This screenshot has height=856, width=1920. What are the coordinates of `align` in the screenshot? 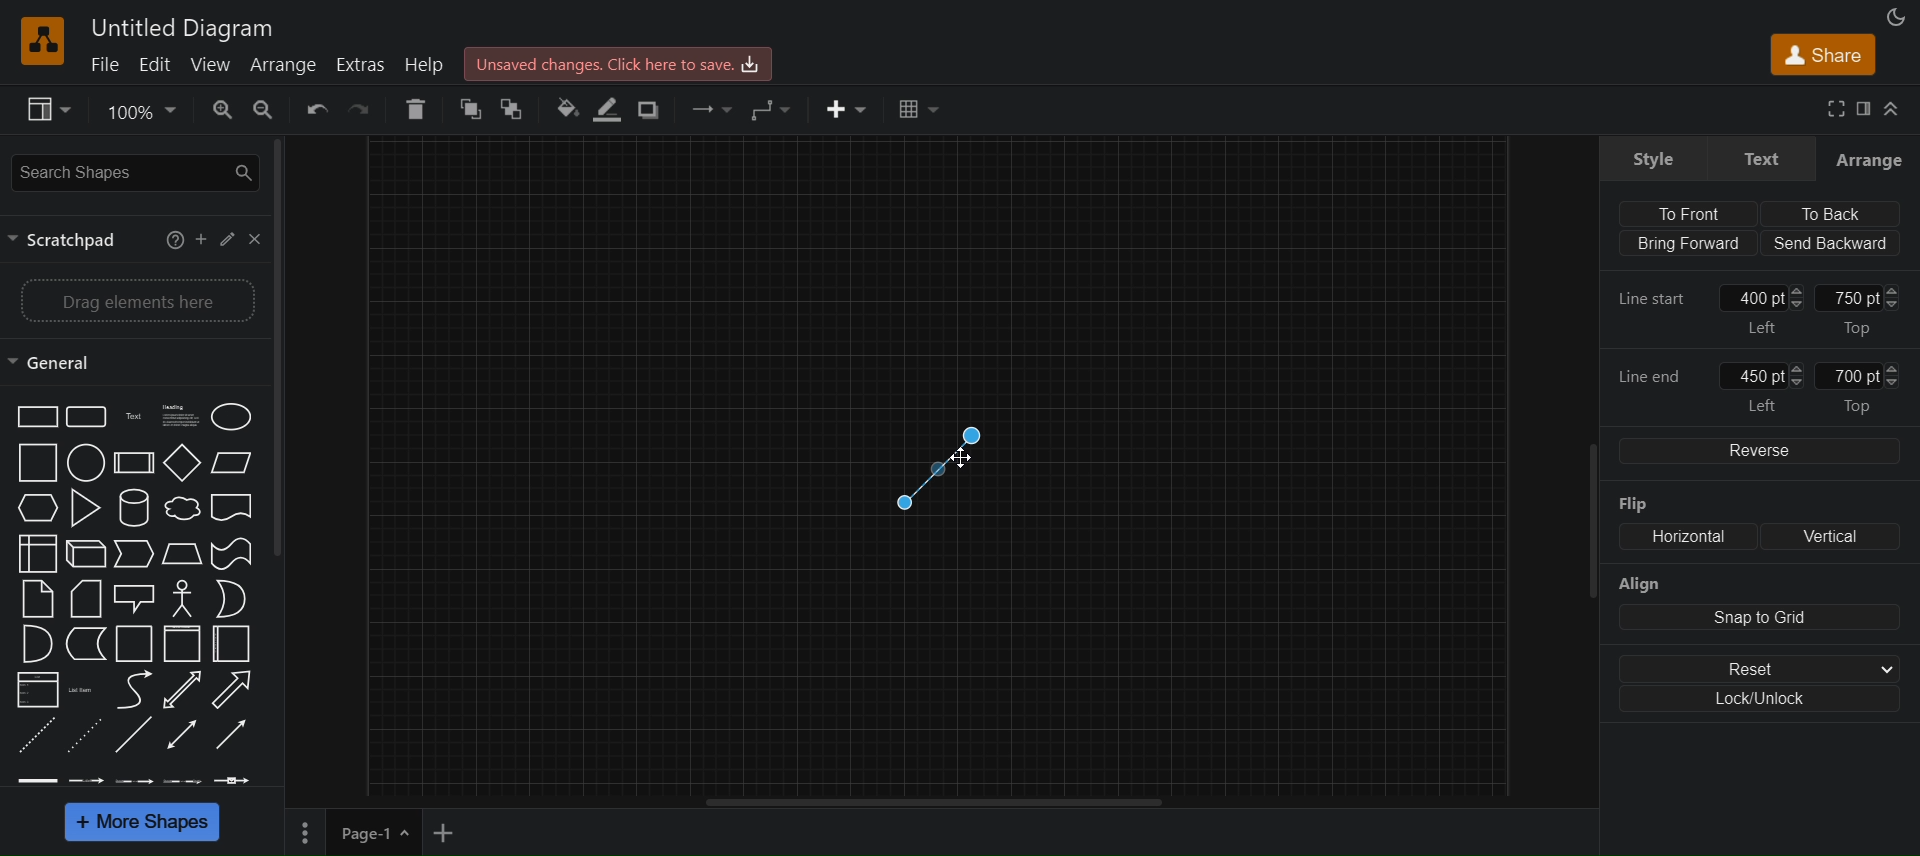 It's located at (1639, 585).